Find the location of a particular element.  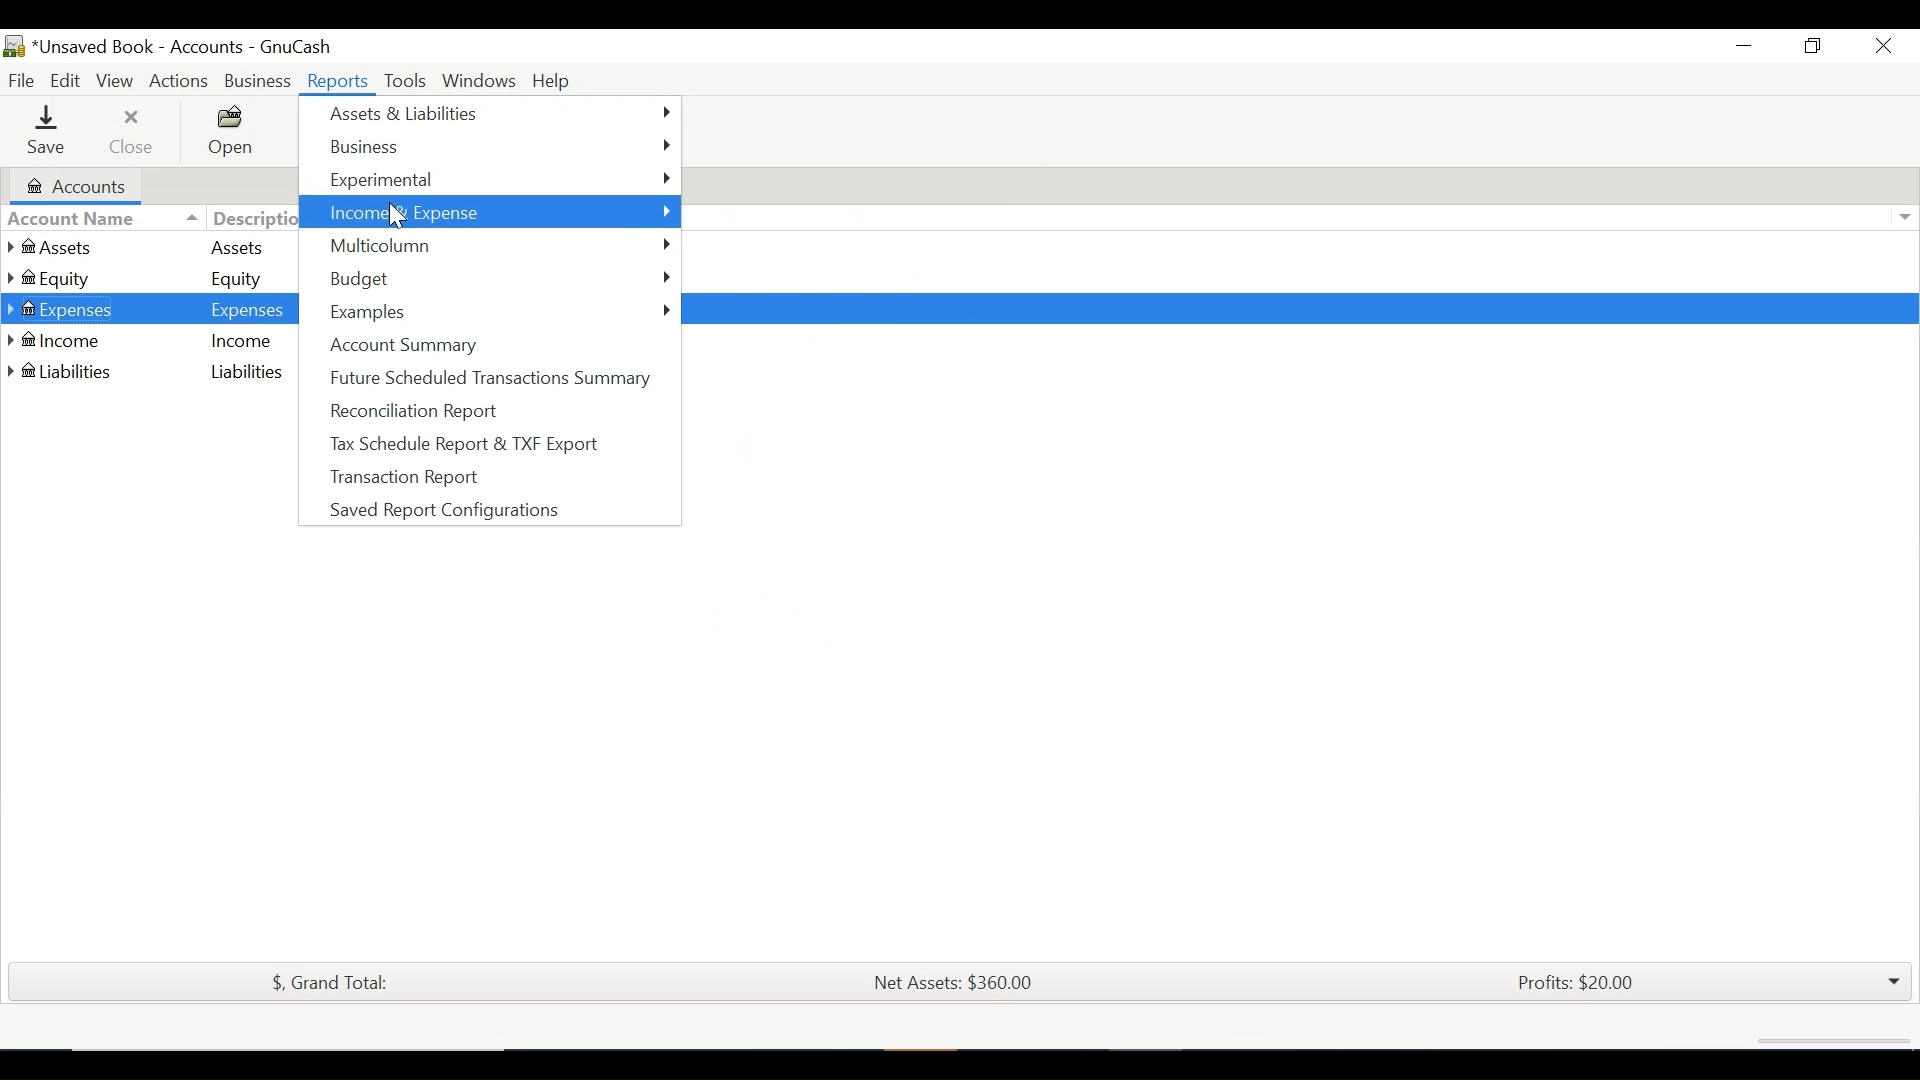

cursor is located at coordinates (403, 222).